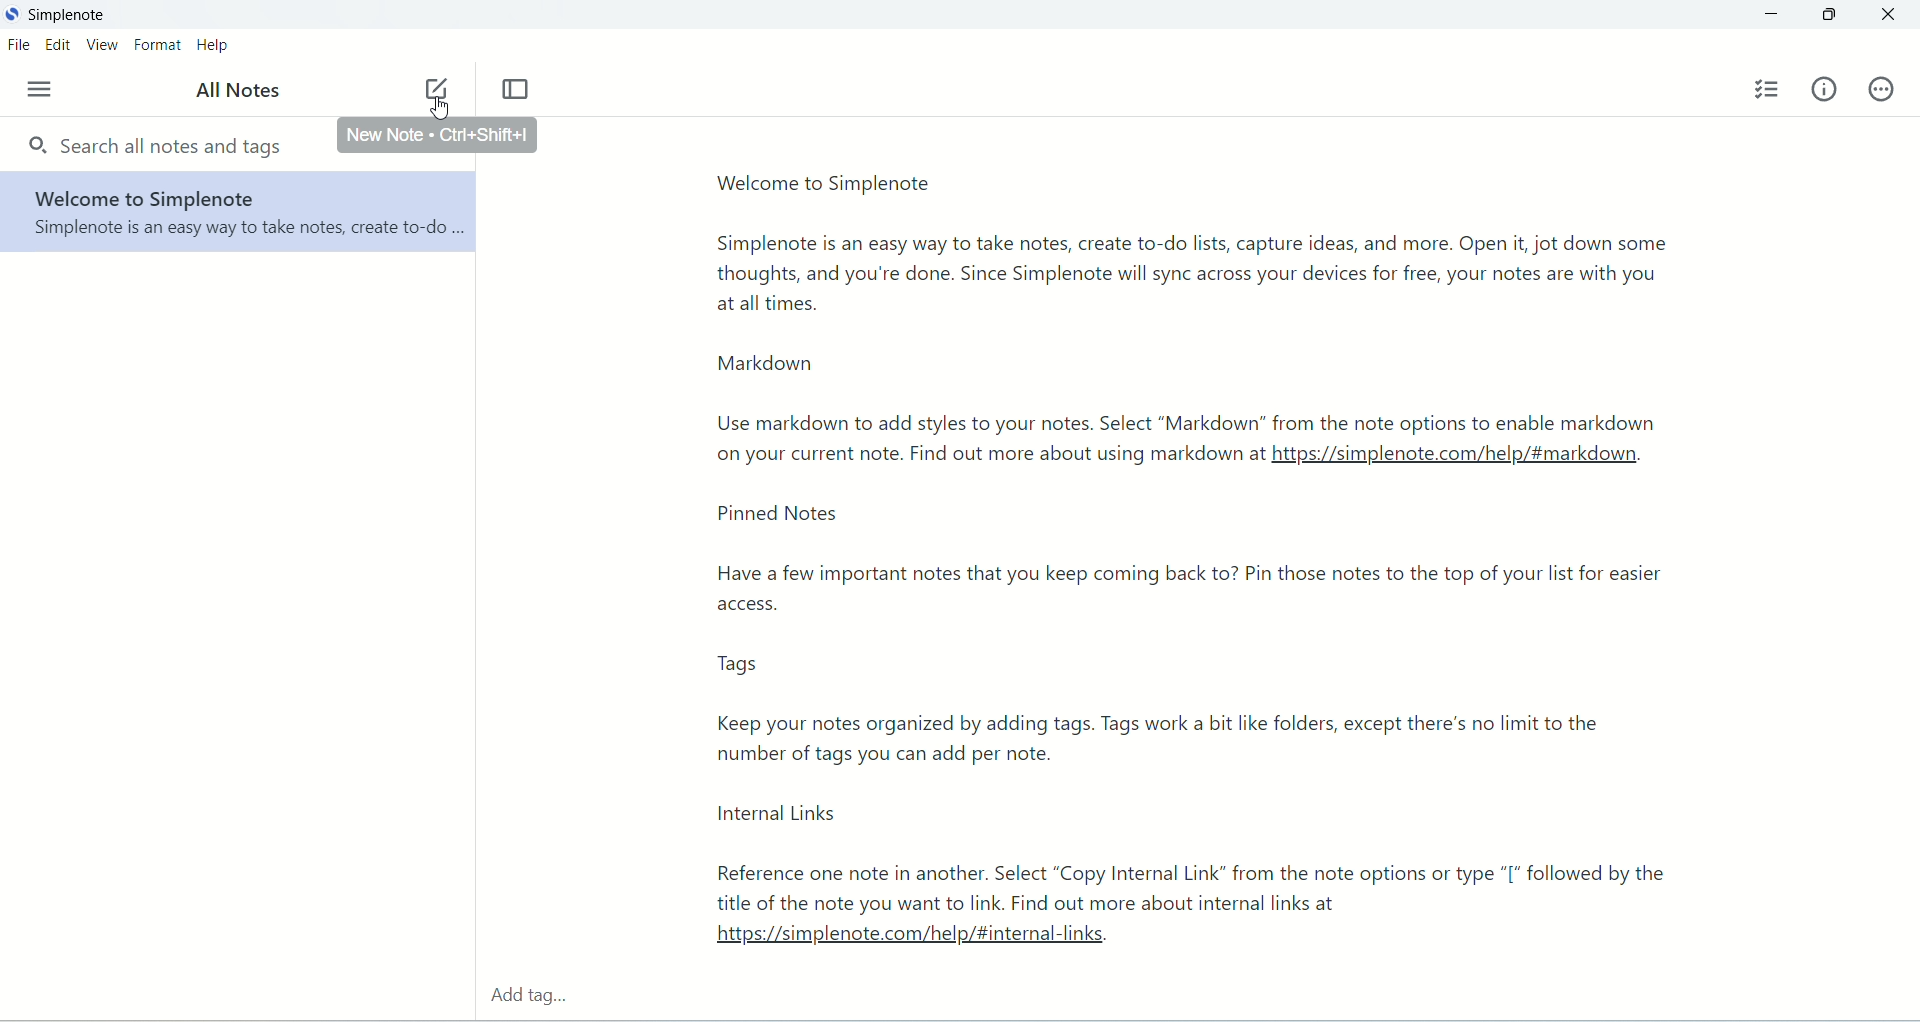 Image resolution: width=1920 pixels, height=1022 pixels. What do you see at coordinates (239, 214) in the screenshot?
I see `welcome to Simplenote` at bounding box center [239, 214].